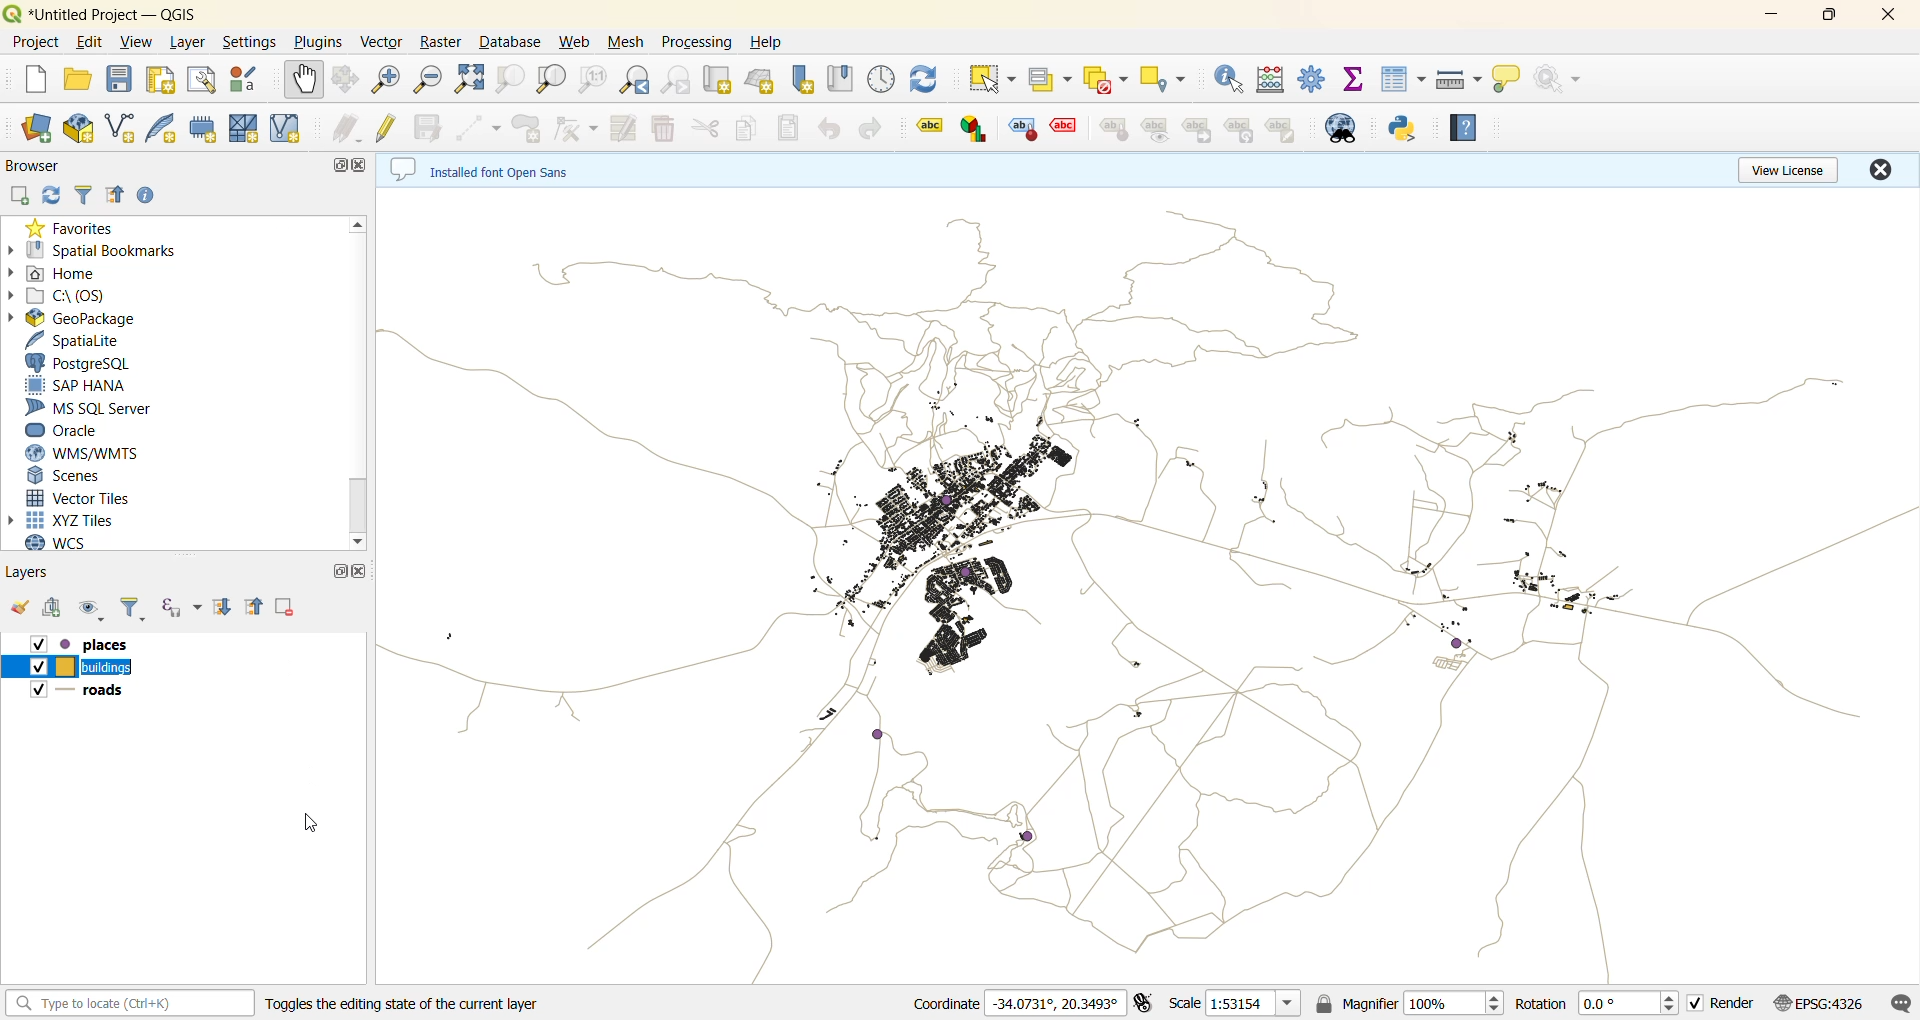 The image size is (1920, 1020). What do you see at coordinates (77, 384) in the screenshot?
I see `sap  hana` at bounding box center [77, 384].